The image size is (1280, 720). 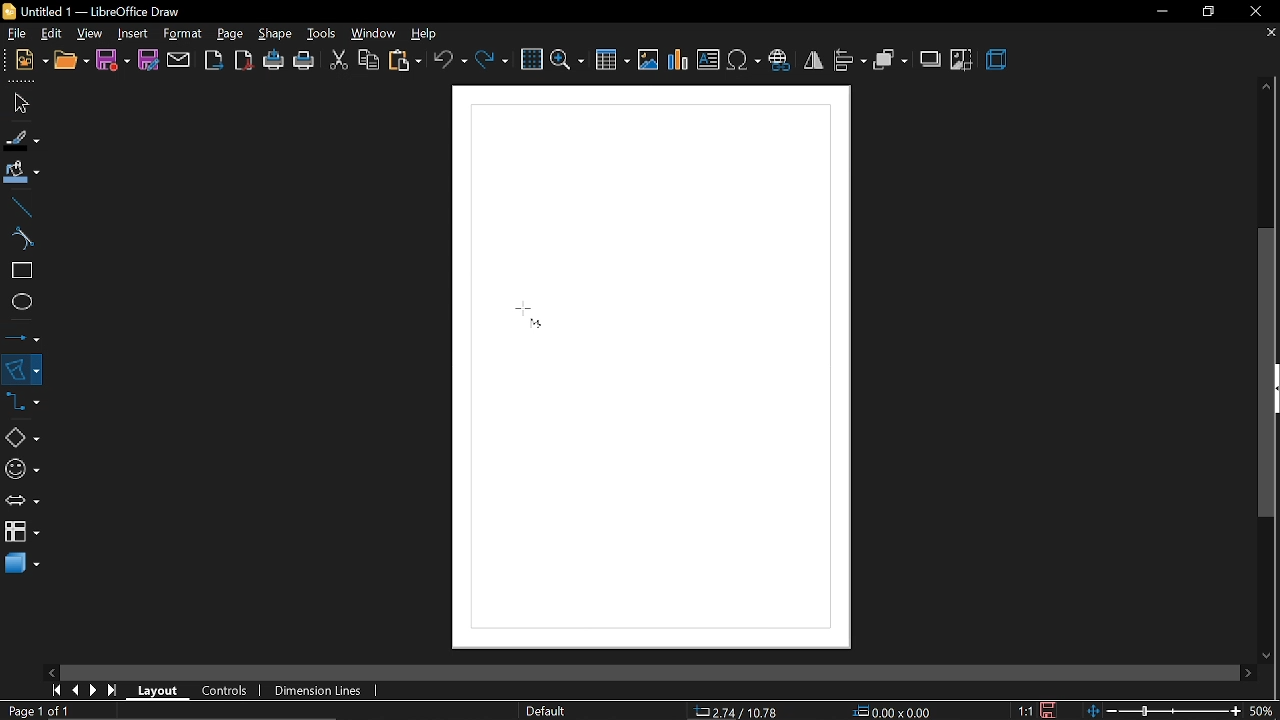 I want to click on Untitled 1- Libreoffice Draw, so click(x=106, y=11).